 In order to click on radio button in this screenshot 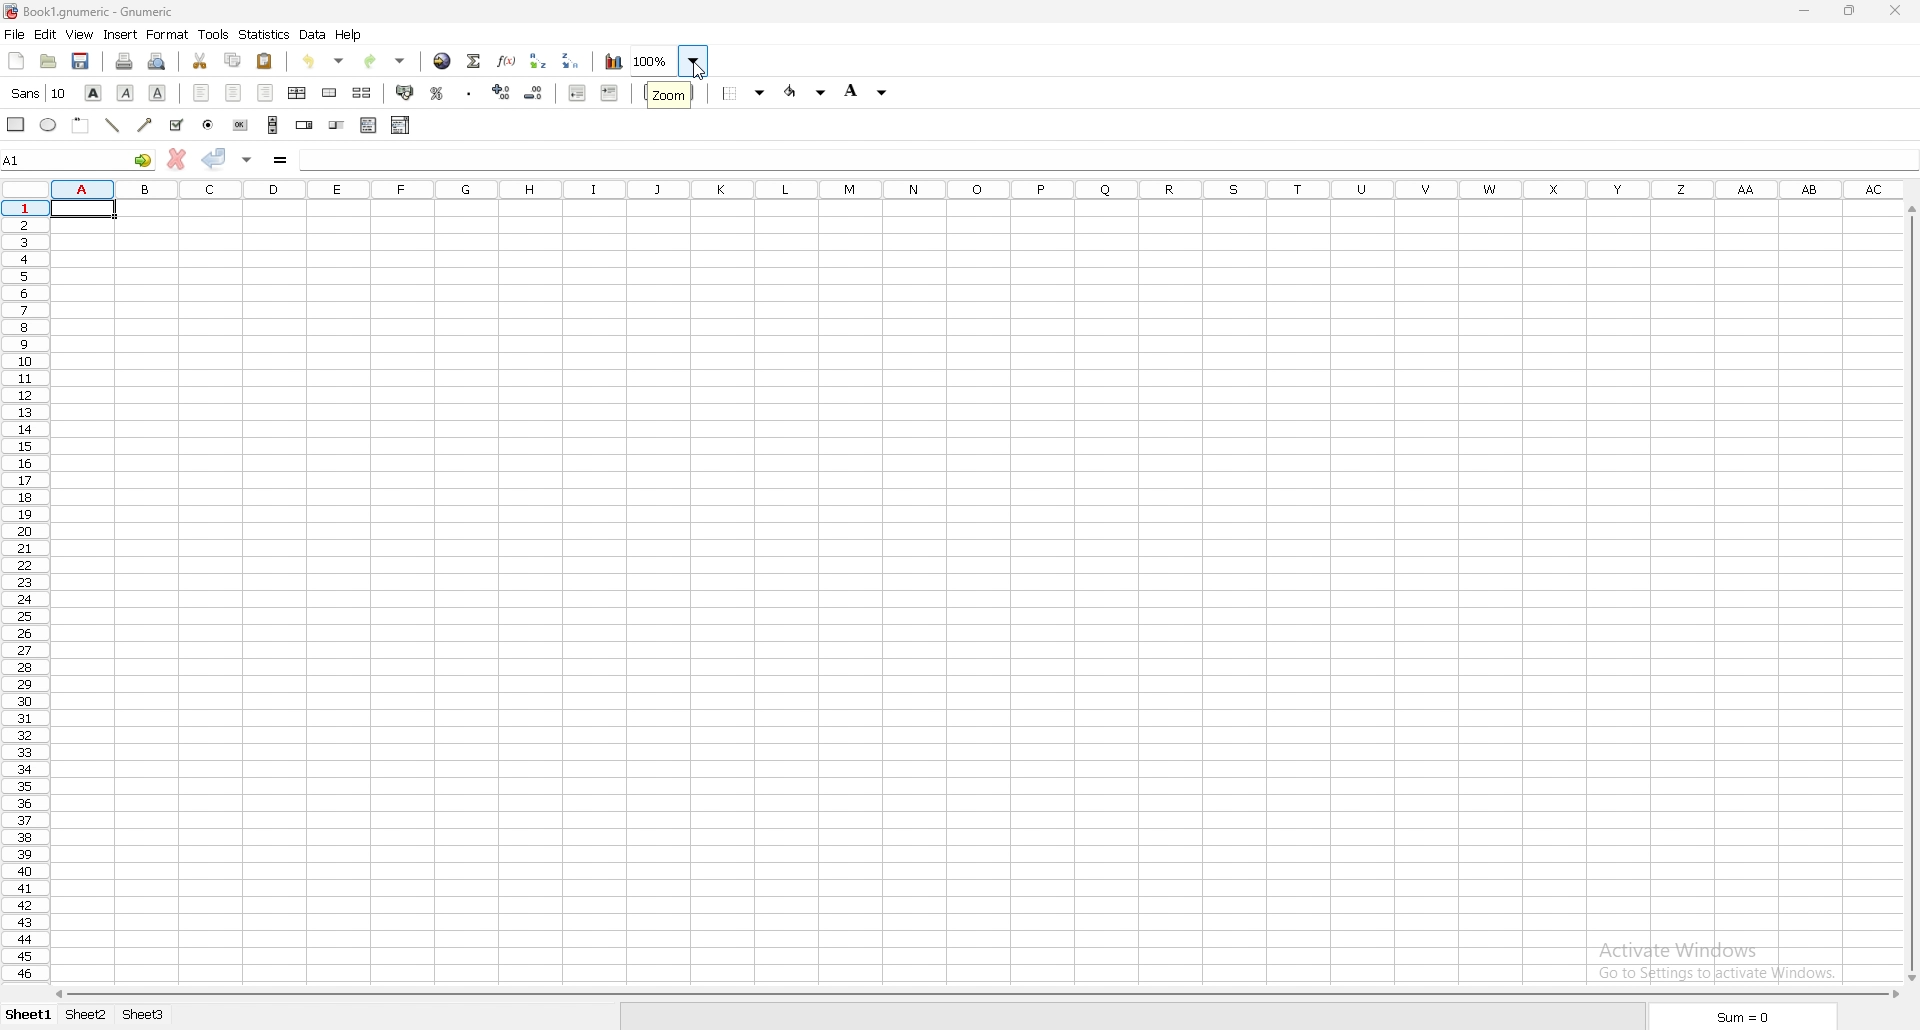, I will do `click(209, 126)`.